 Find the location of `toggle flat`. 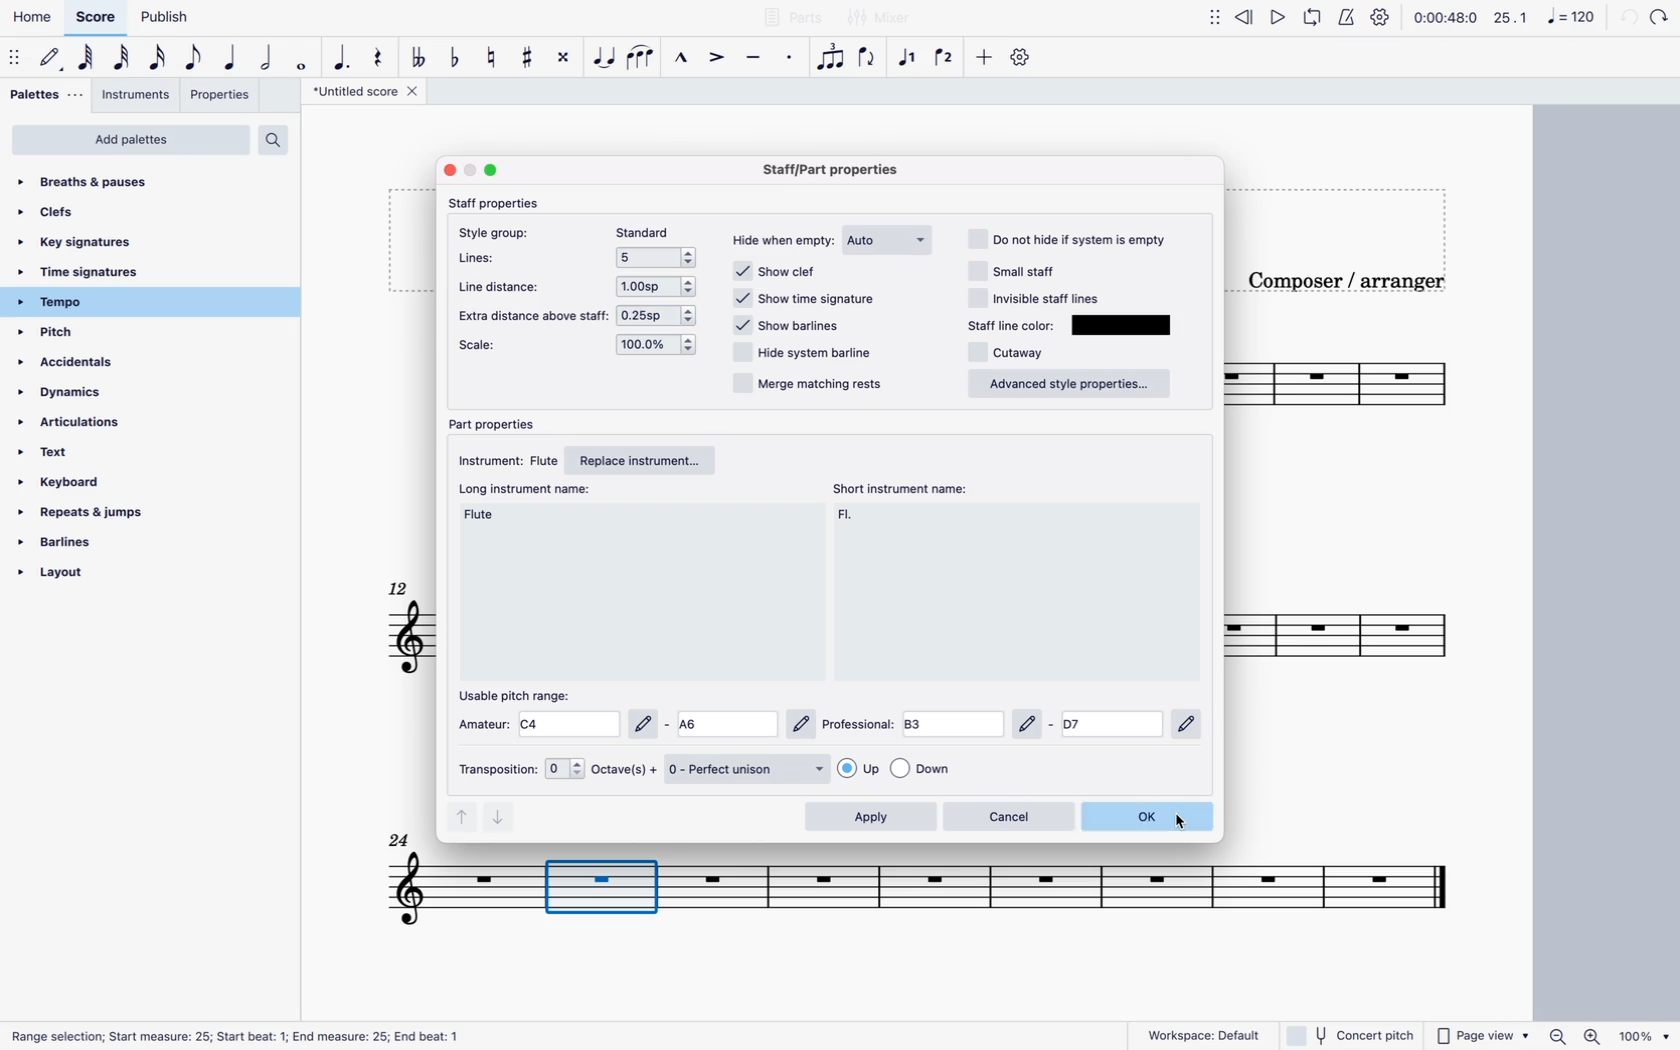

toggle flat is located at coordinates (418, 58).